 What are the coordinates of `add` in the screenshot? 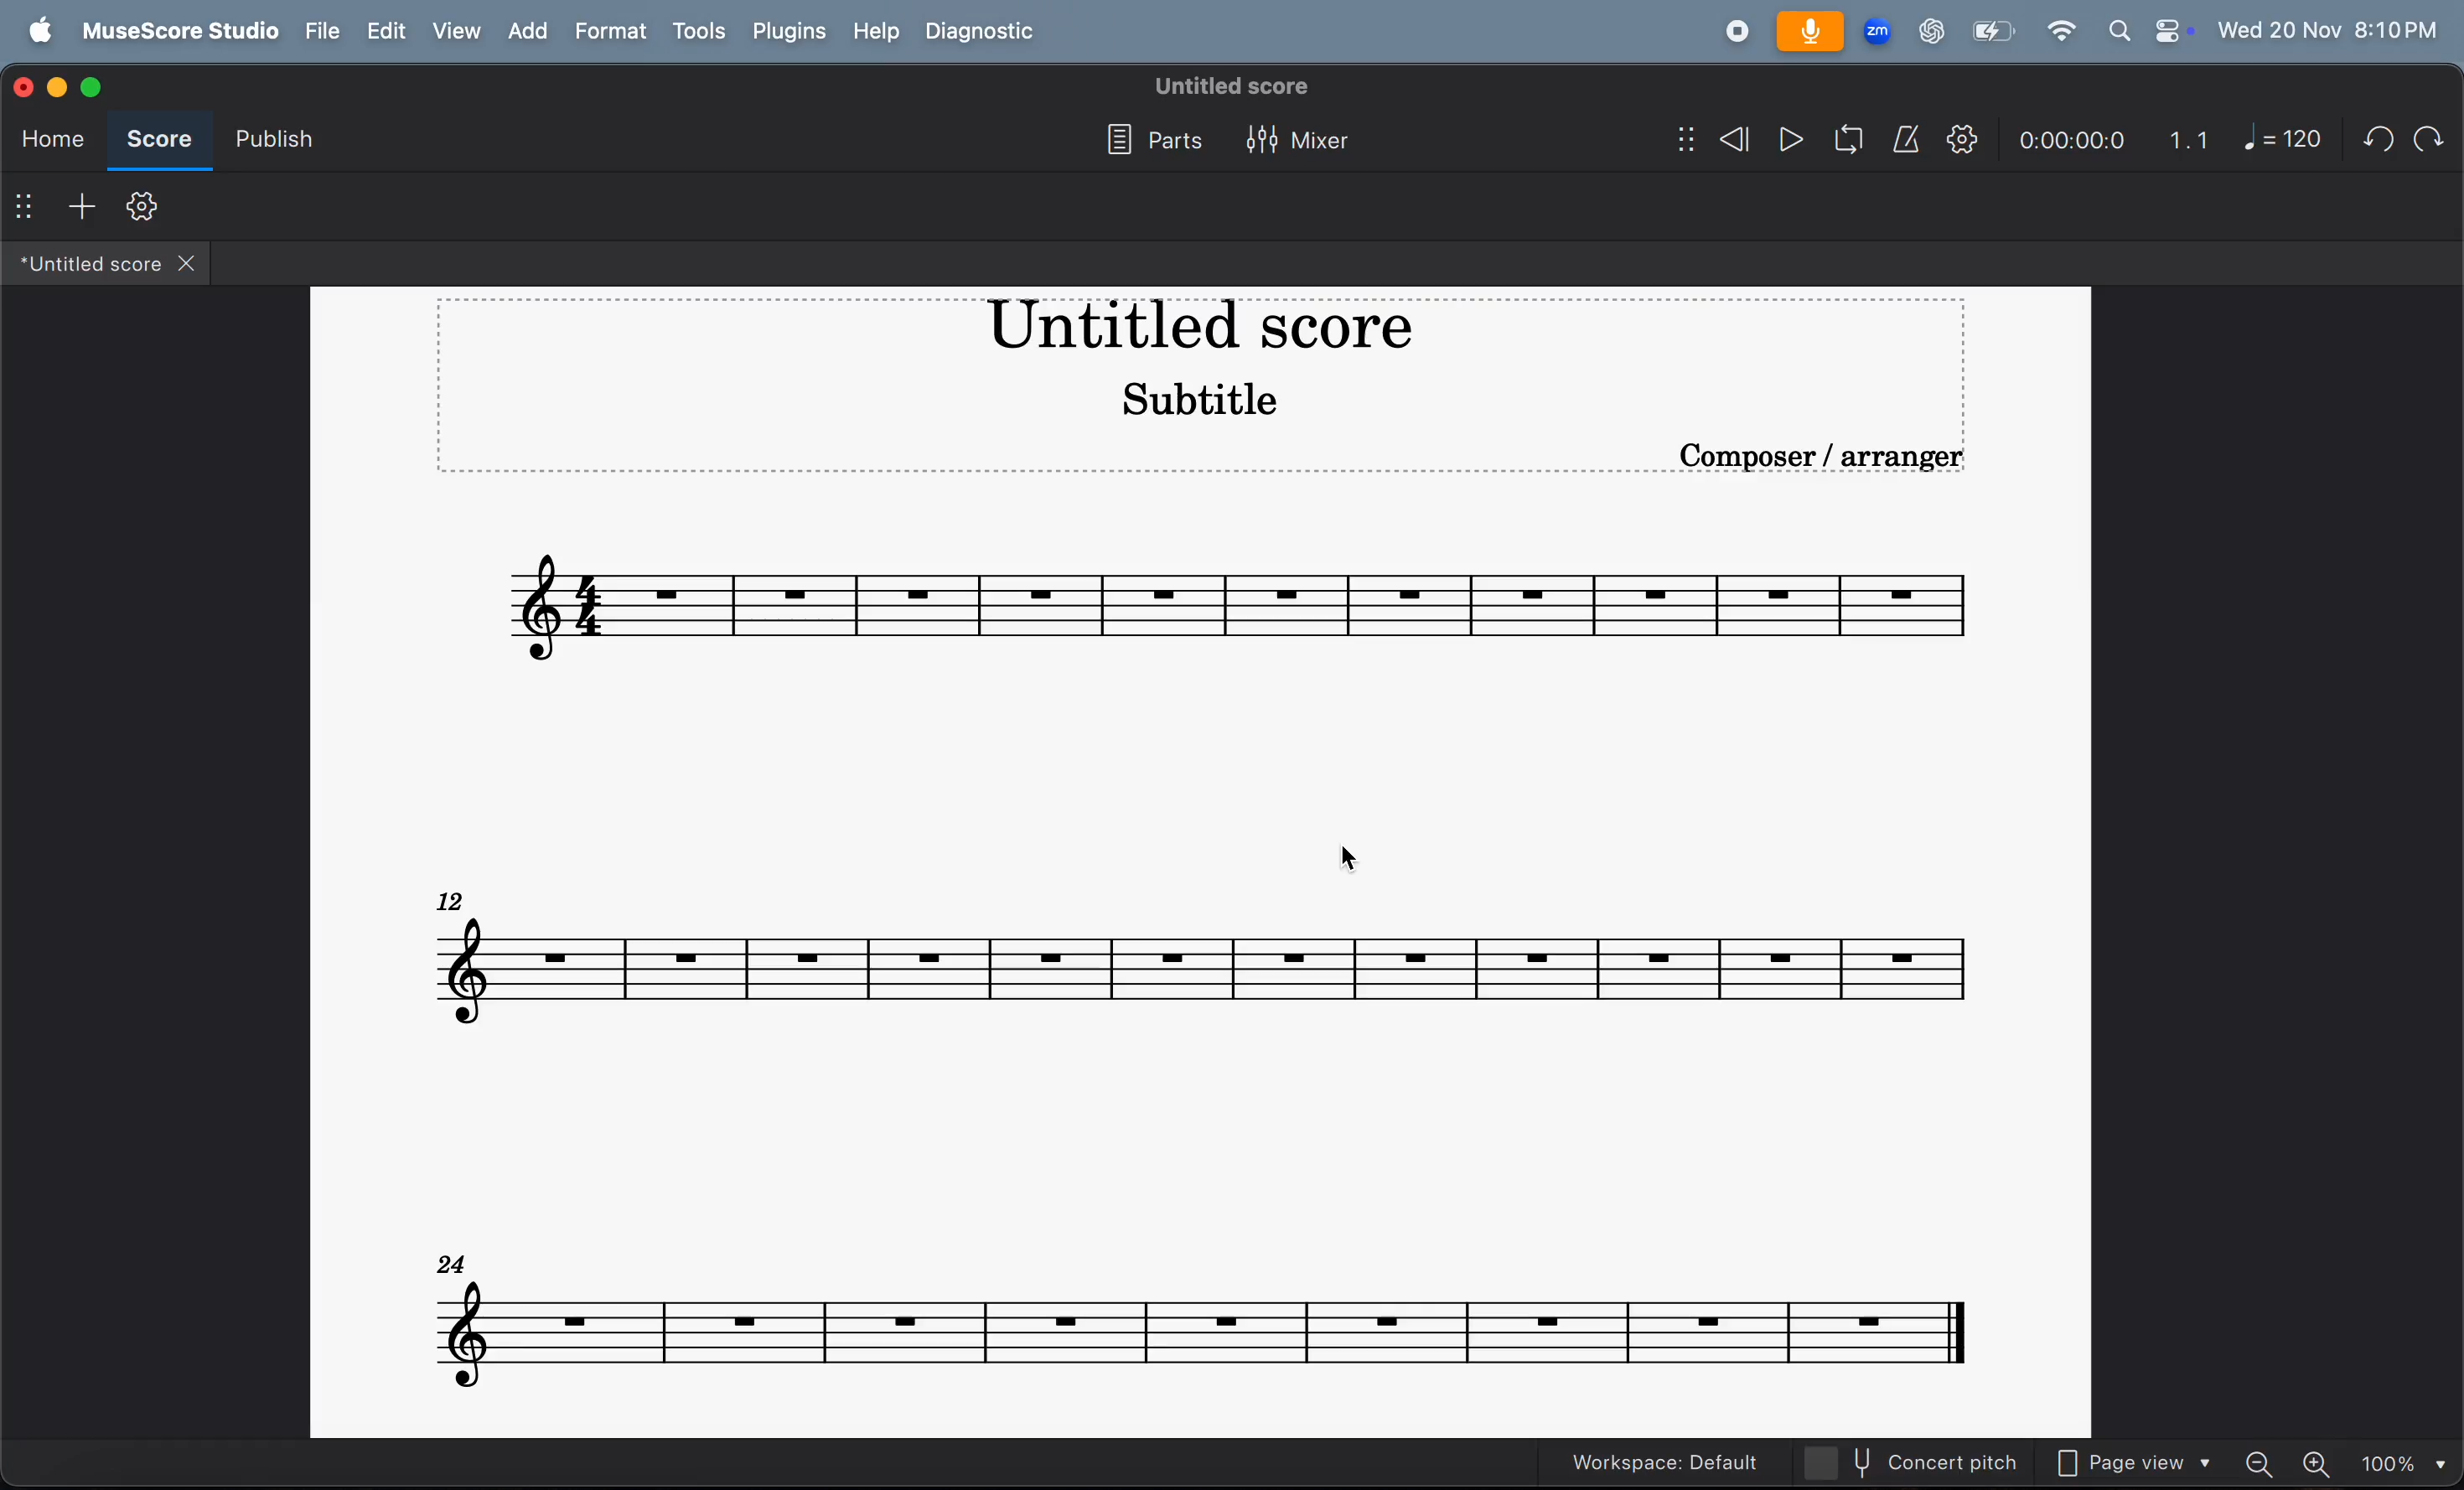 It's located at (526, 32).